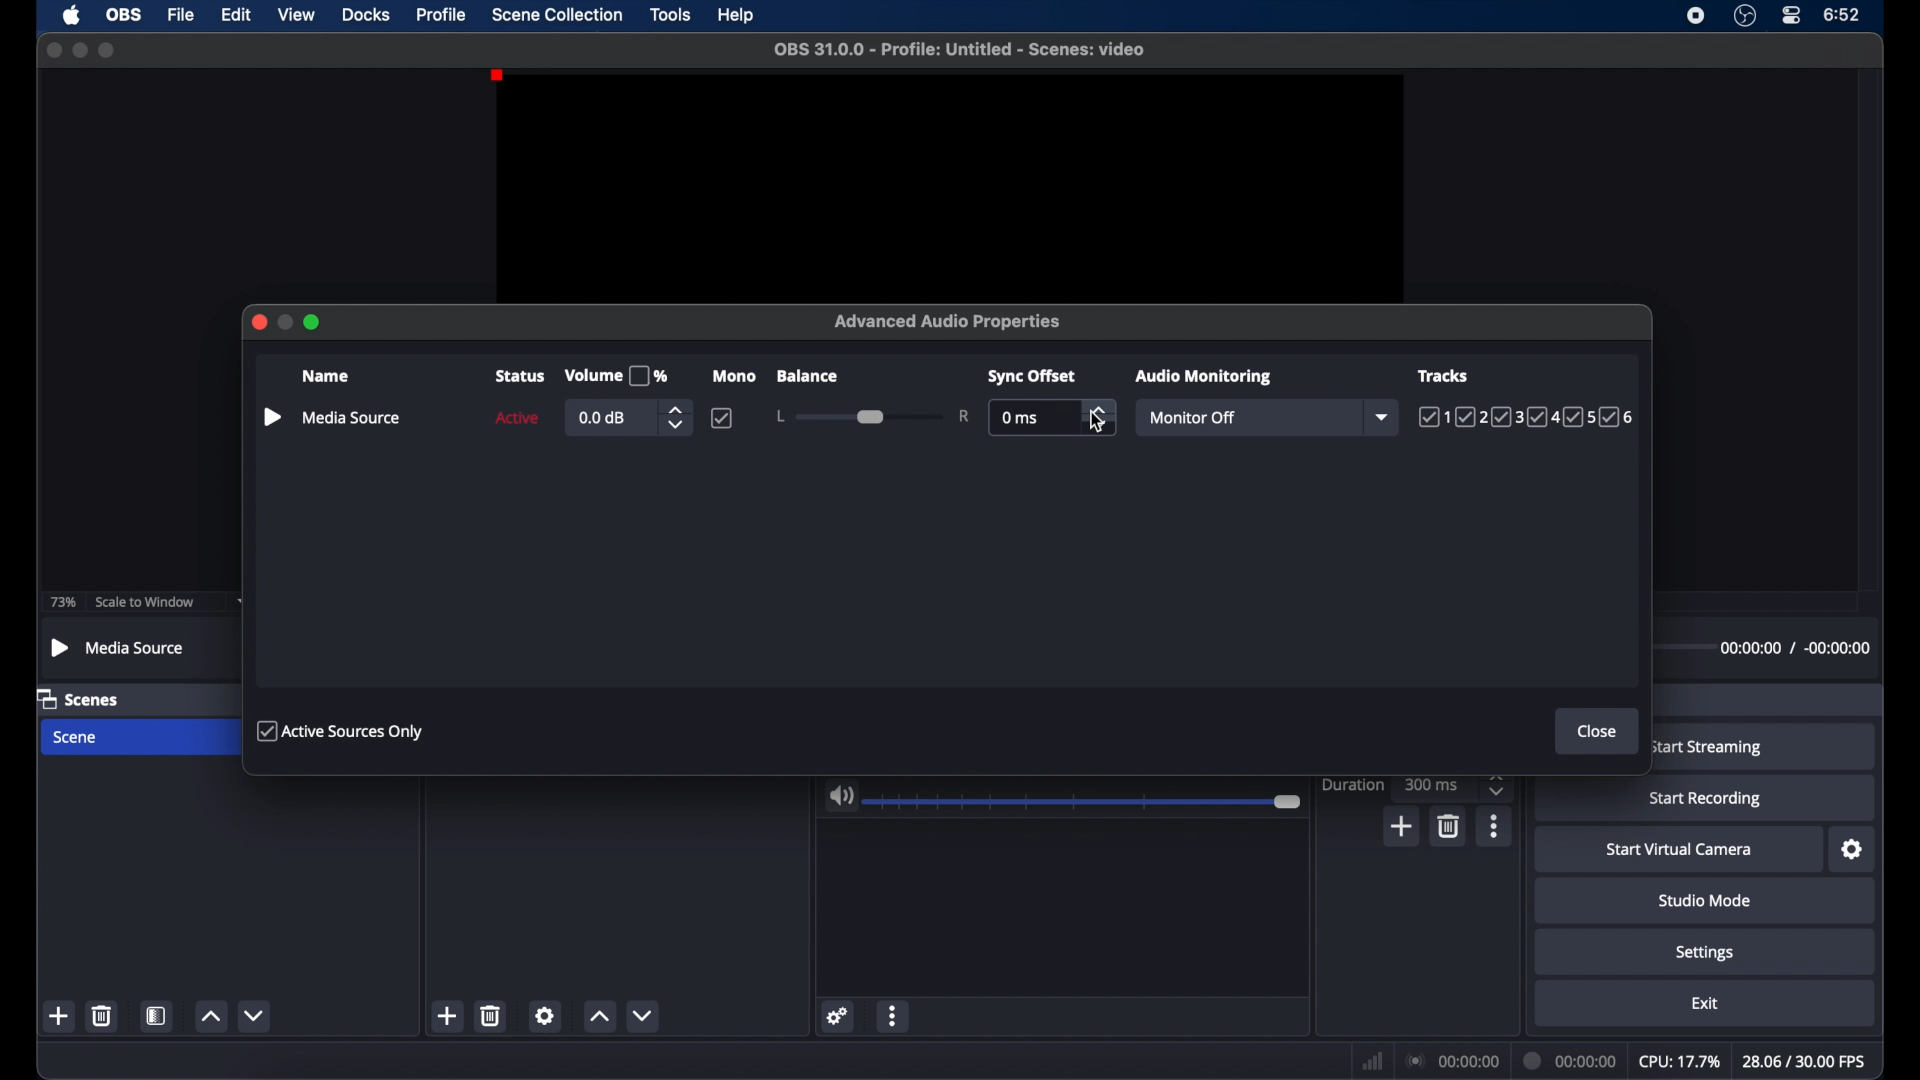  I want to click on studio mode, so click(1705, 900).